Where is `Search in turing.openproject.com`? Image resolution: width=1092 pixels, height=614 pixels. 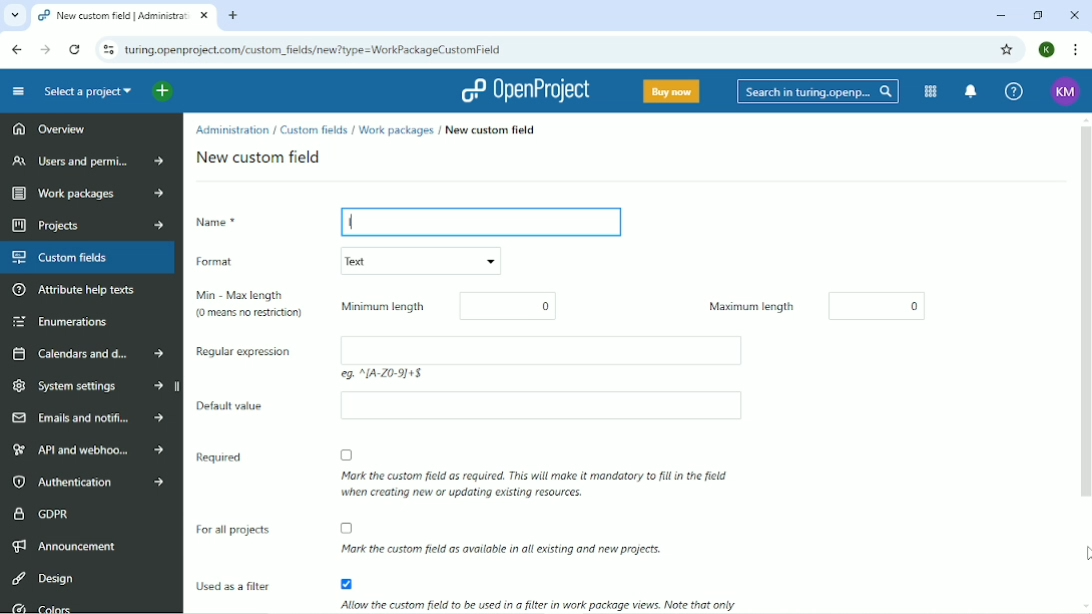
Search in turing.openproject.com is located at coordinates (816, 91).